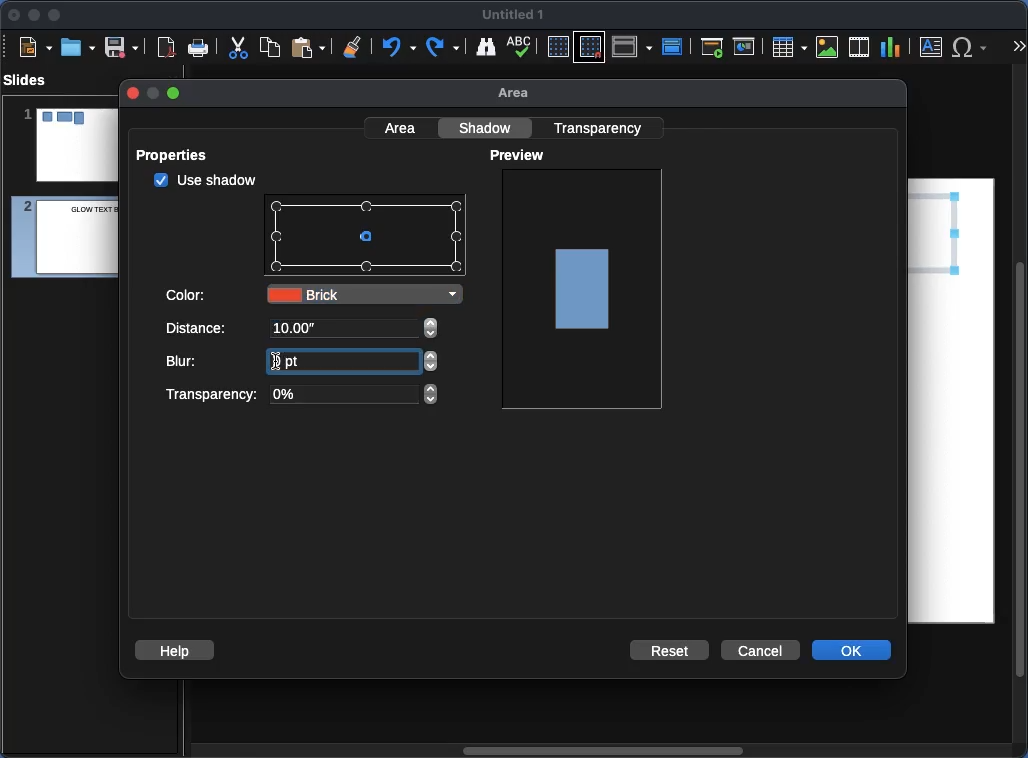 The width and height of the screenshot is (1028, 758). I want to click on Image, so click(584, 287).